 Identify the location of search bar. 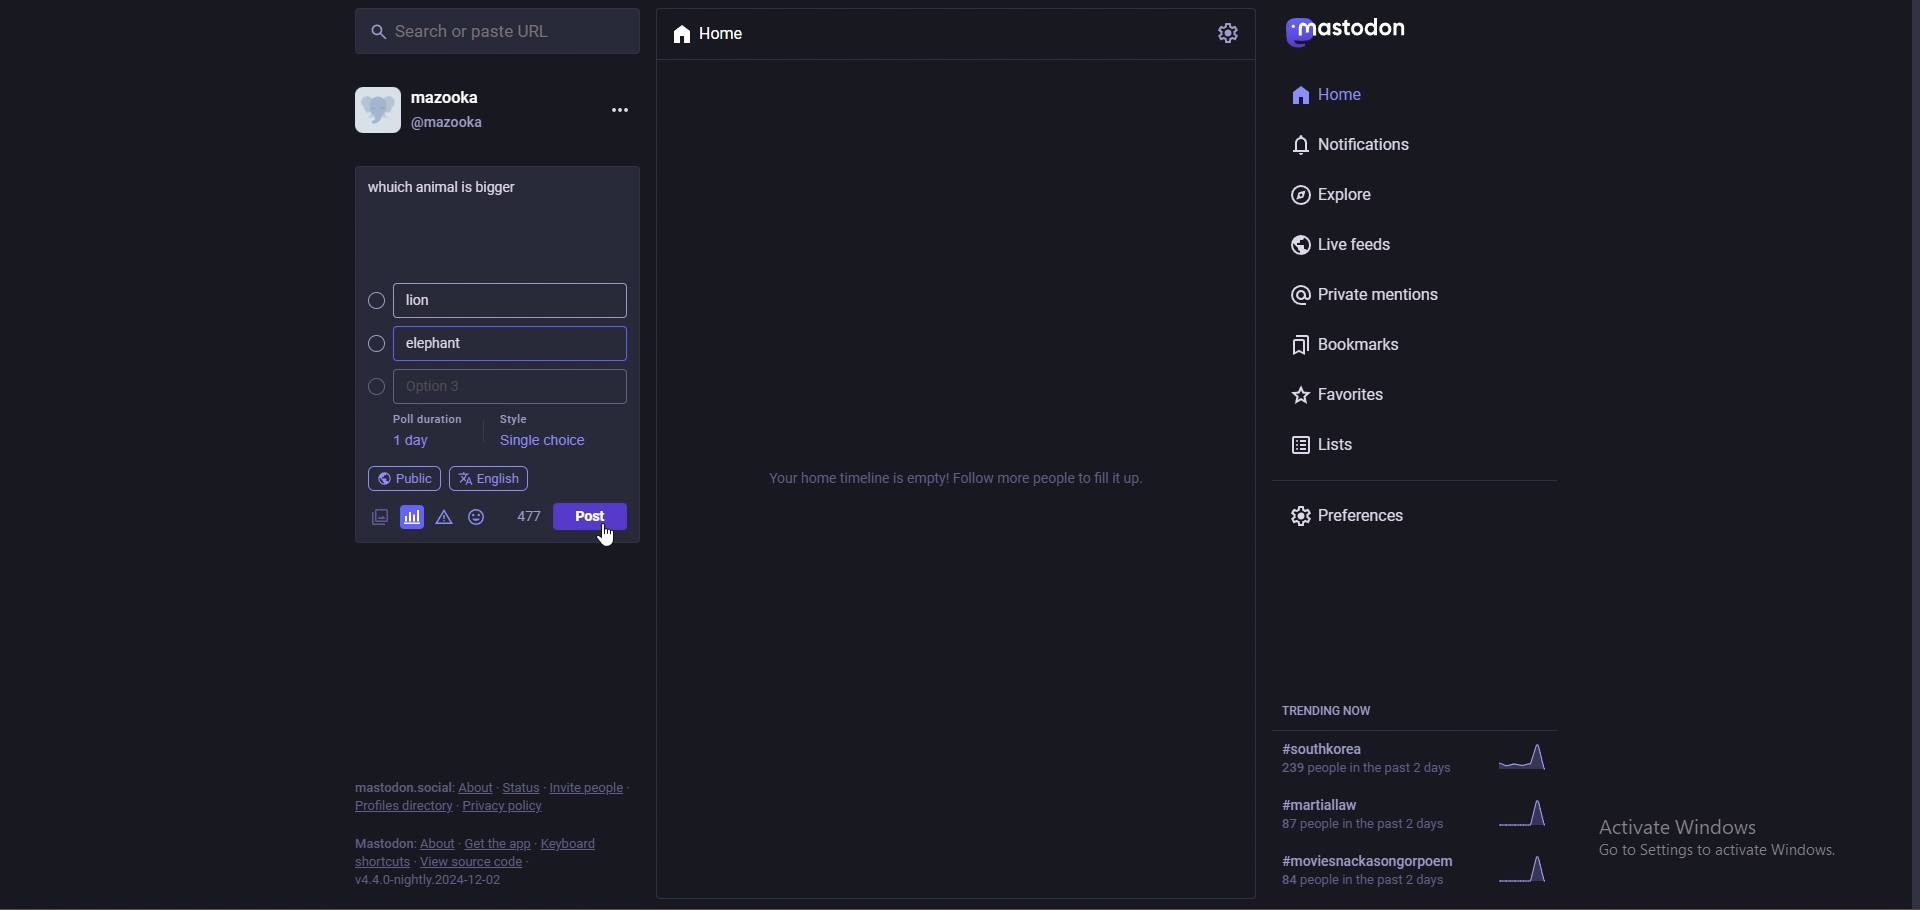
(497, 30).